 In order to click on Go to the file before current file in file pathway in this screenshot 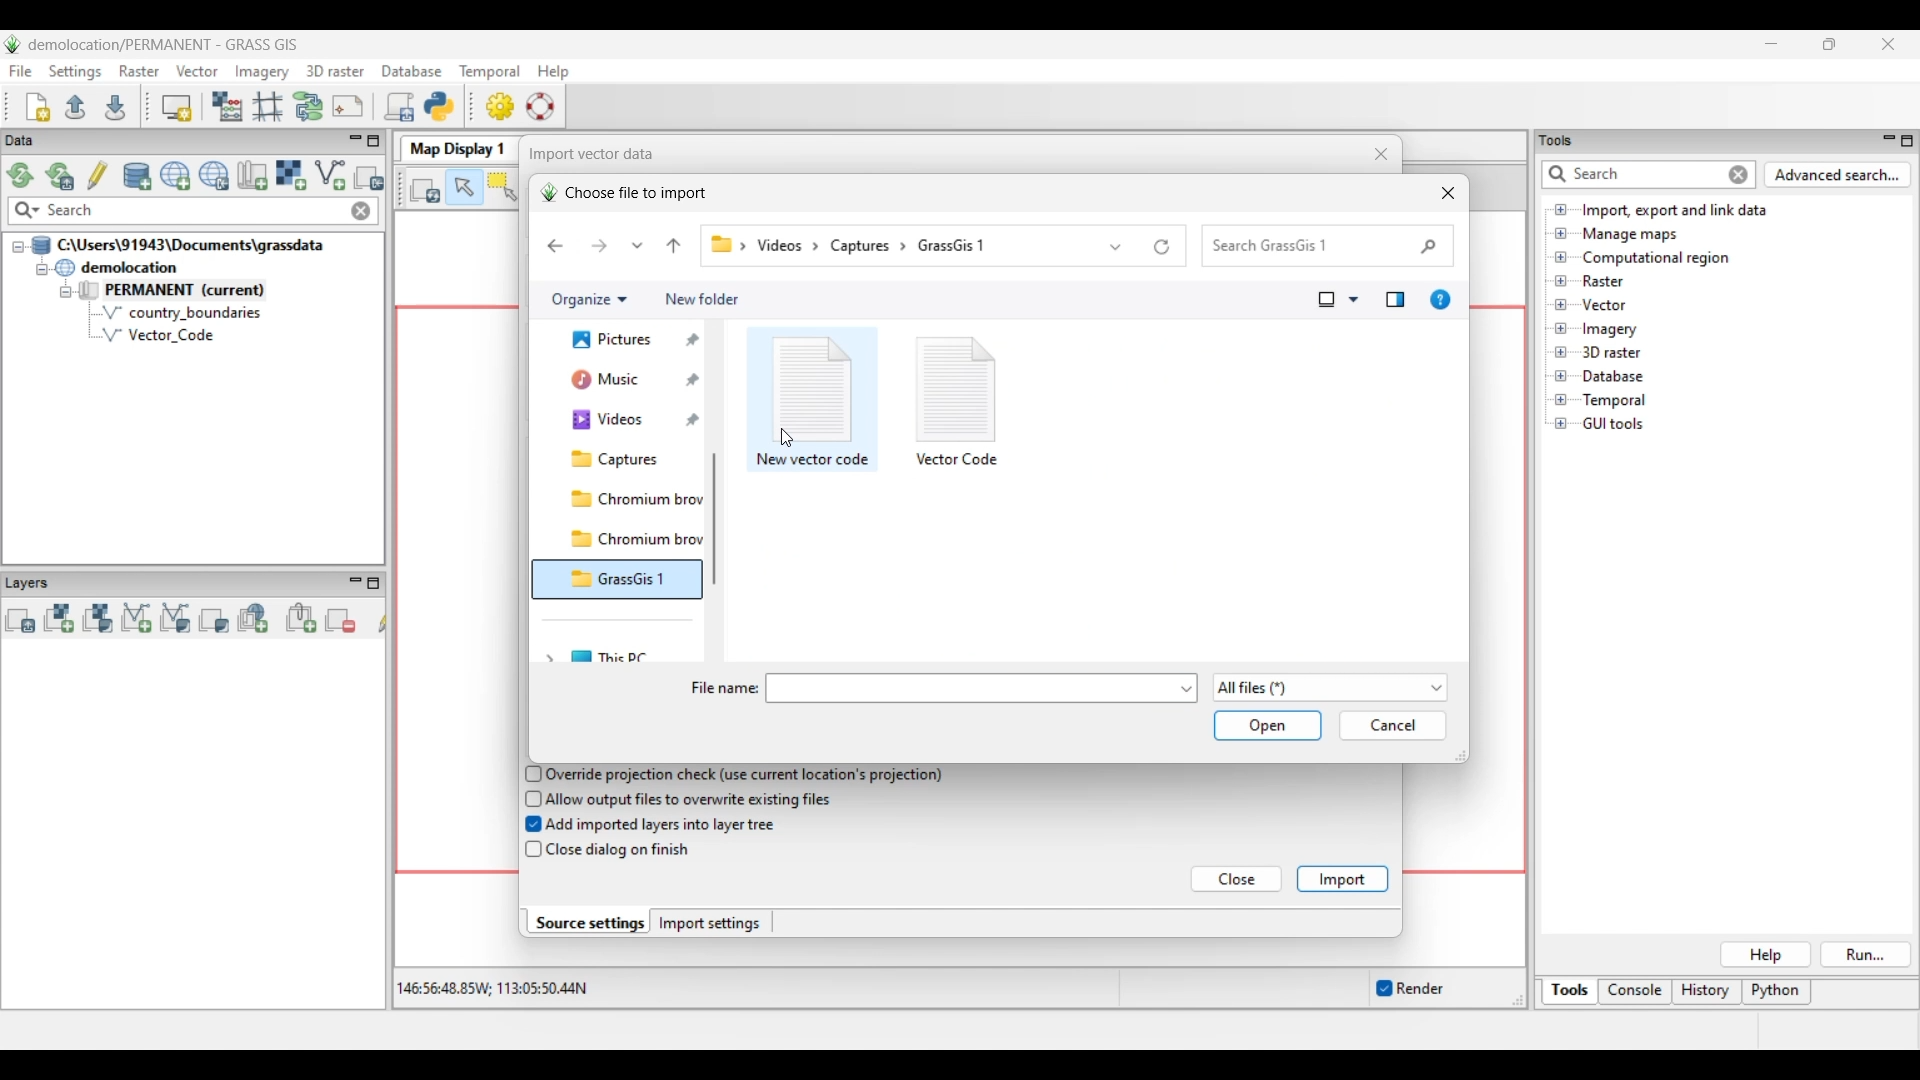, I will do `click(674, 246)`.